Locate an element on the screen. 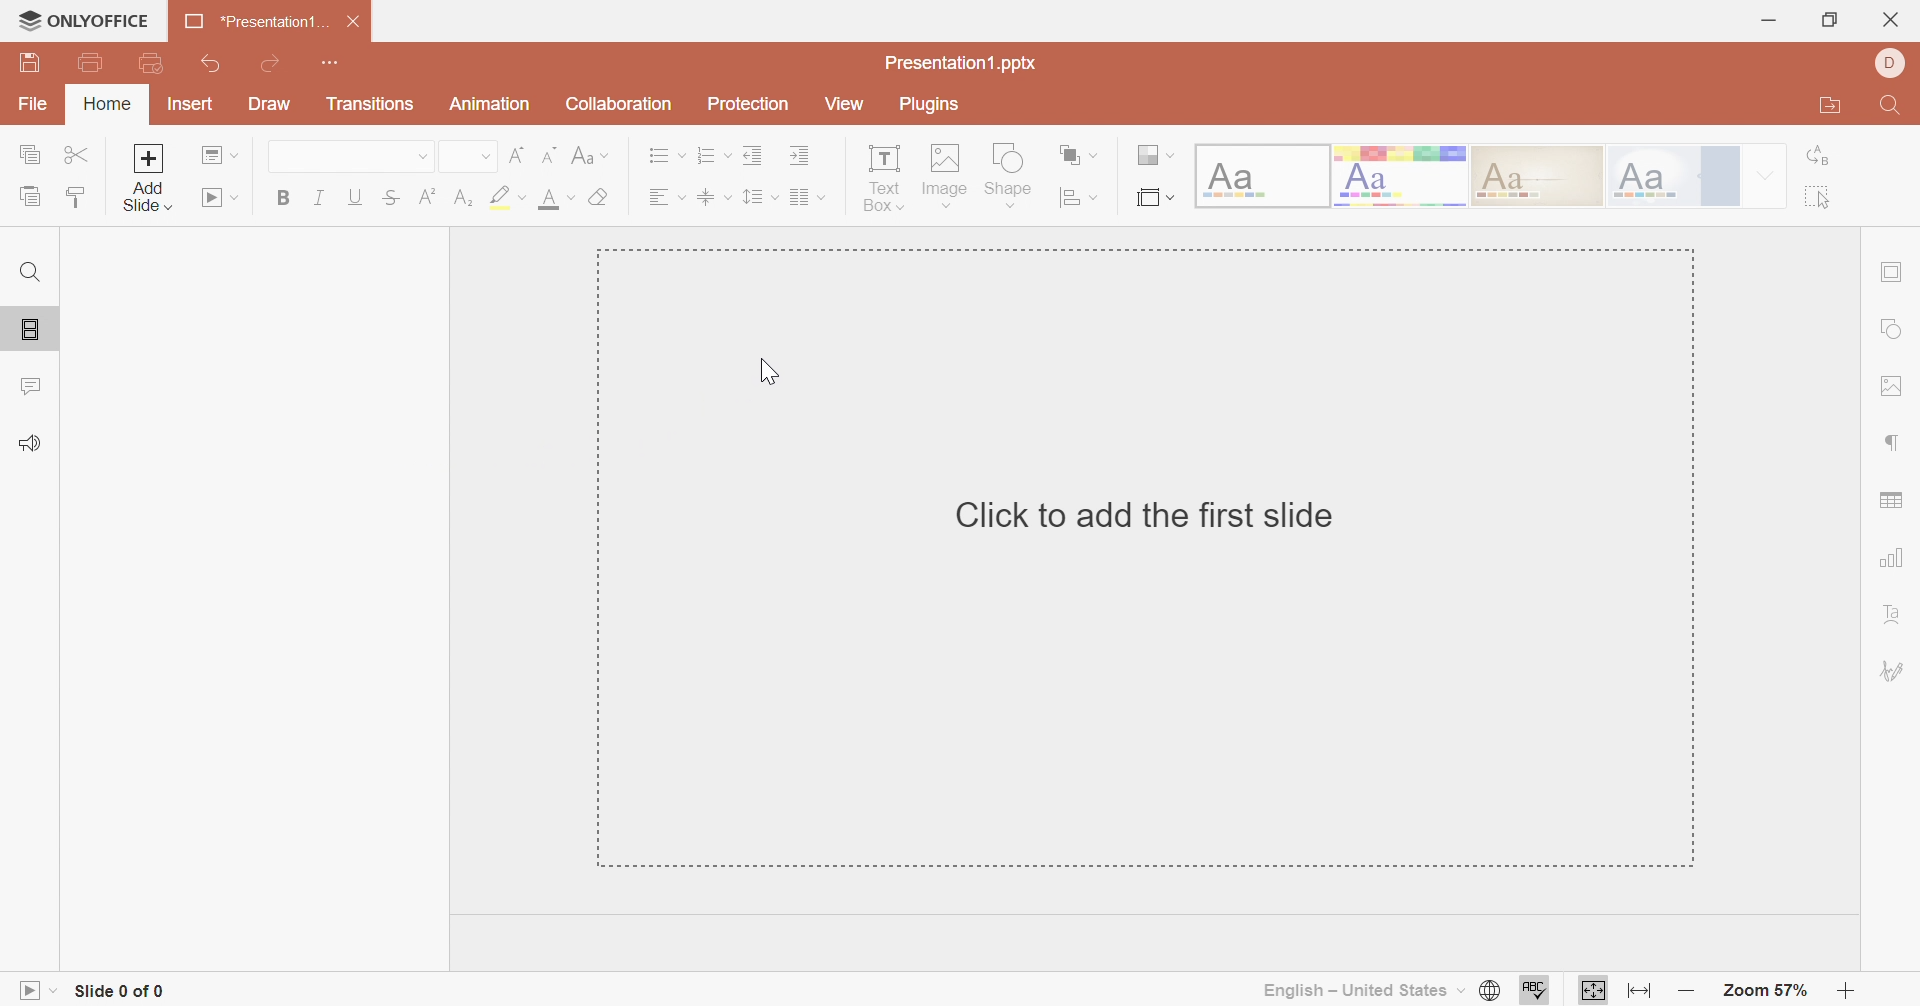 The height and width of the screenshot is (1006, 1920). Align shape is located at coordinates (1068, 198).